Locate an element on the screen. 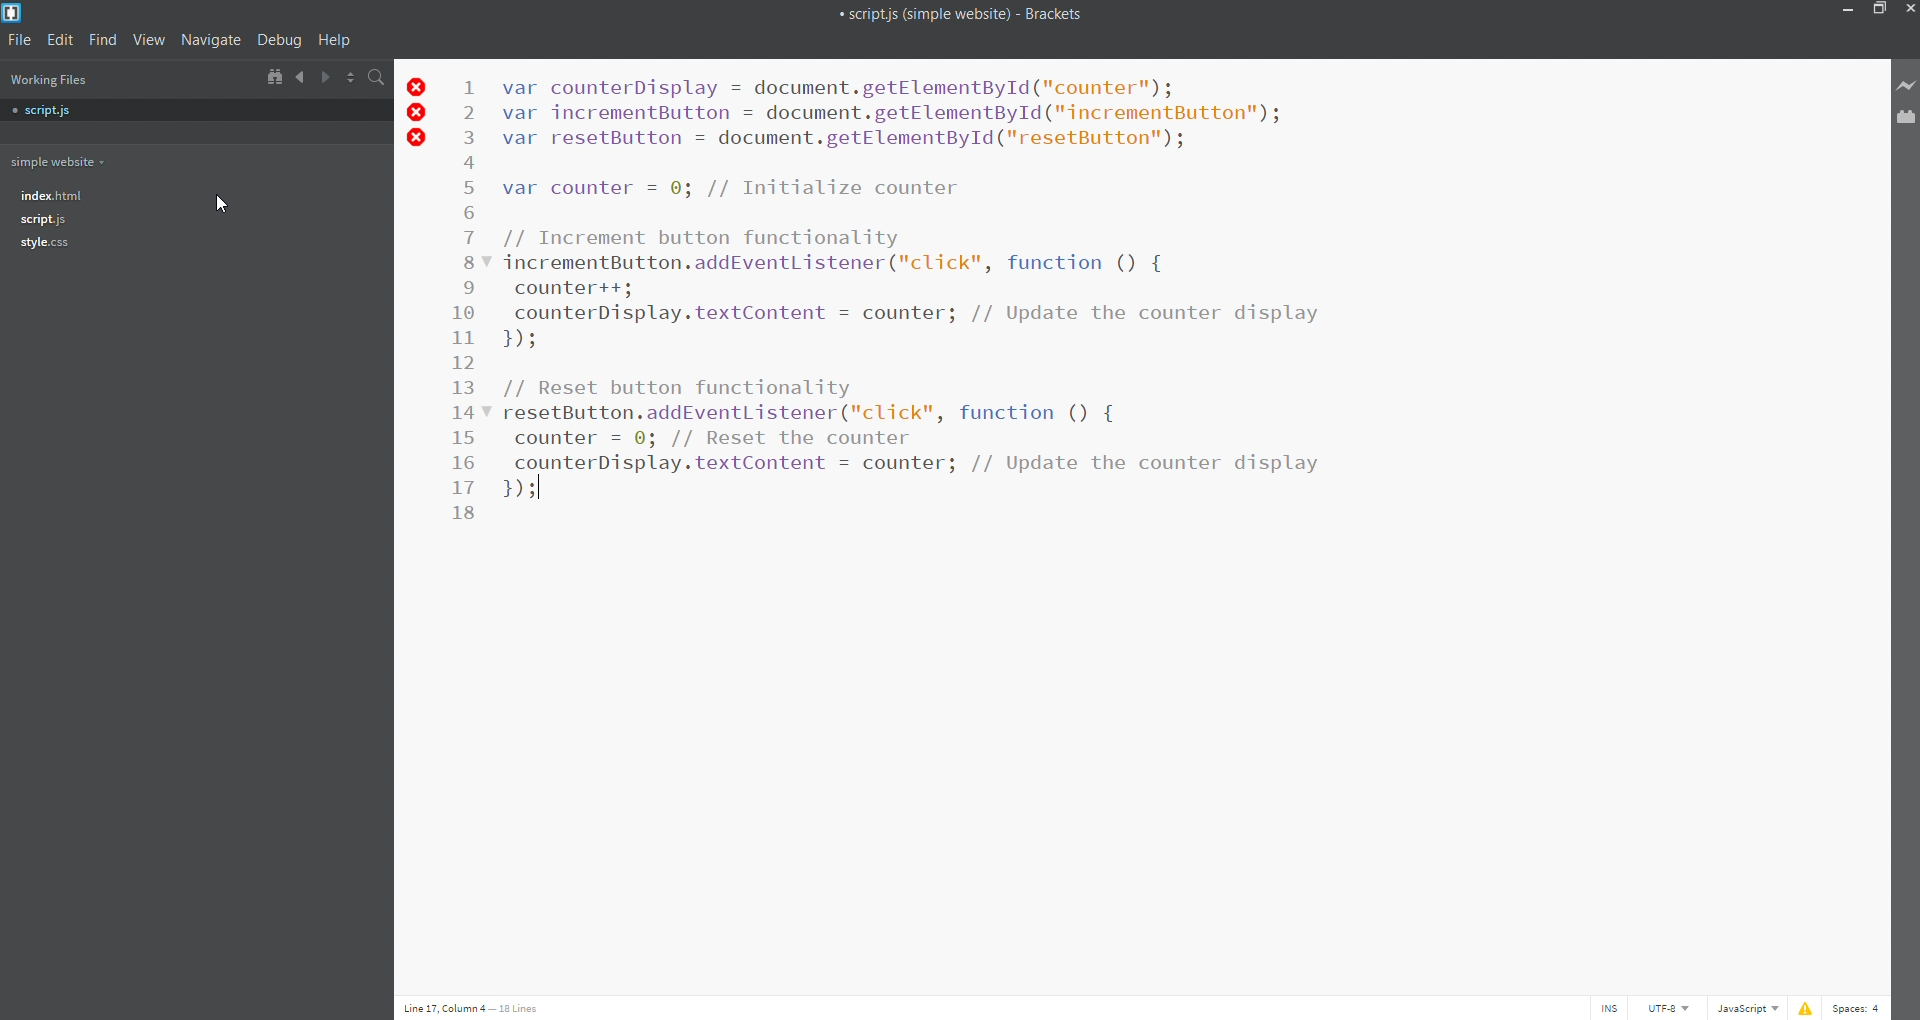  file tree- index.html is located at coordinates (56, 195).